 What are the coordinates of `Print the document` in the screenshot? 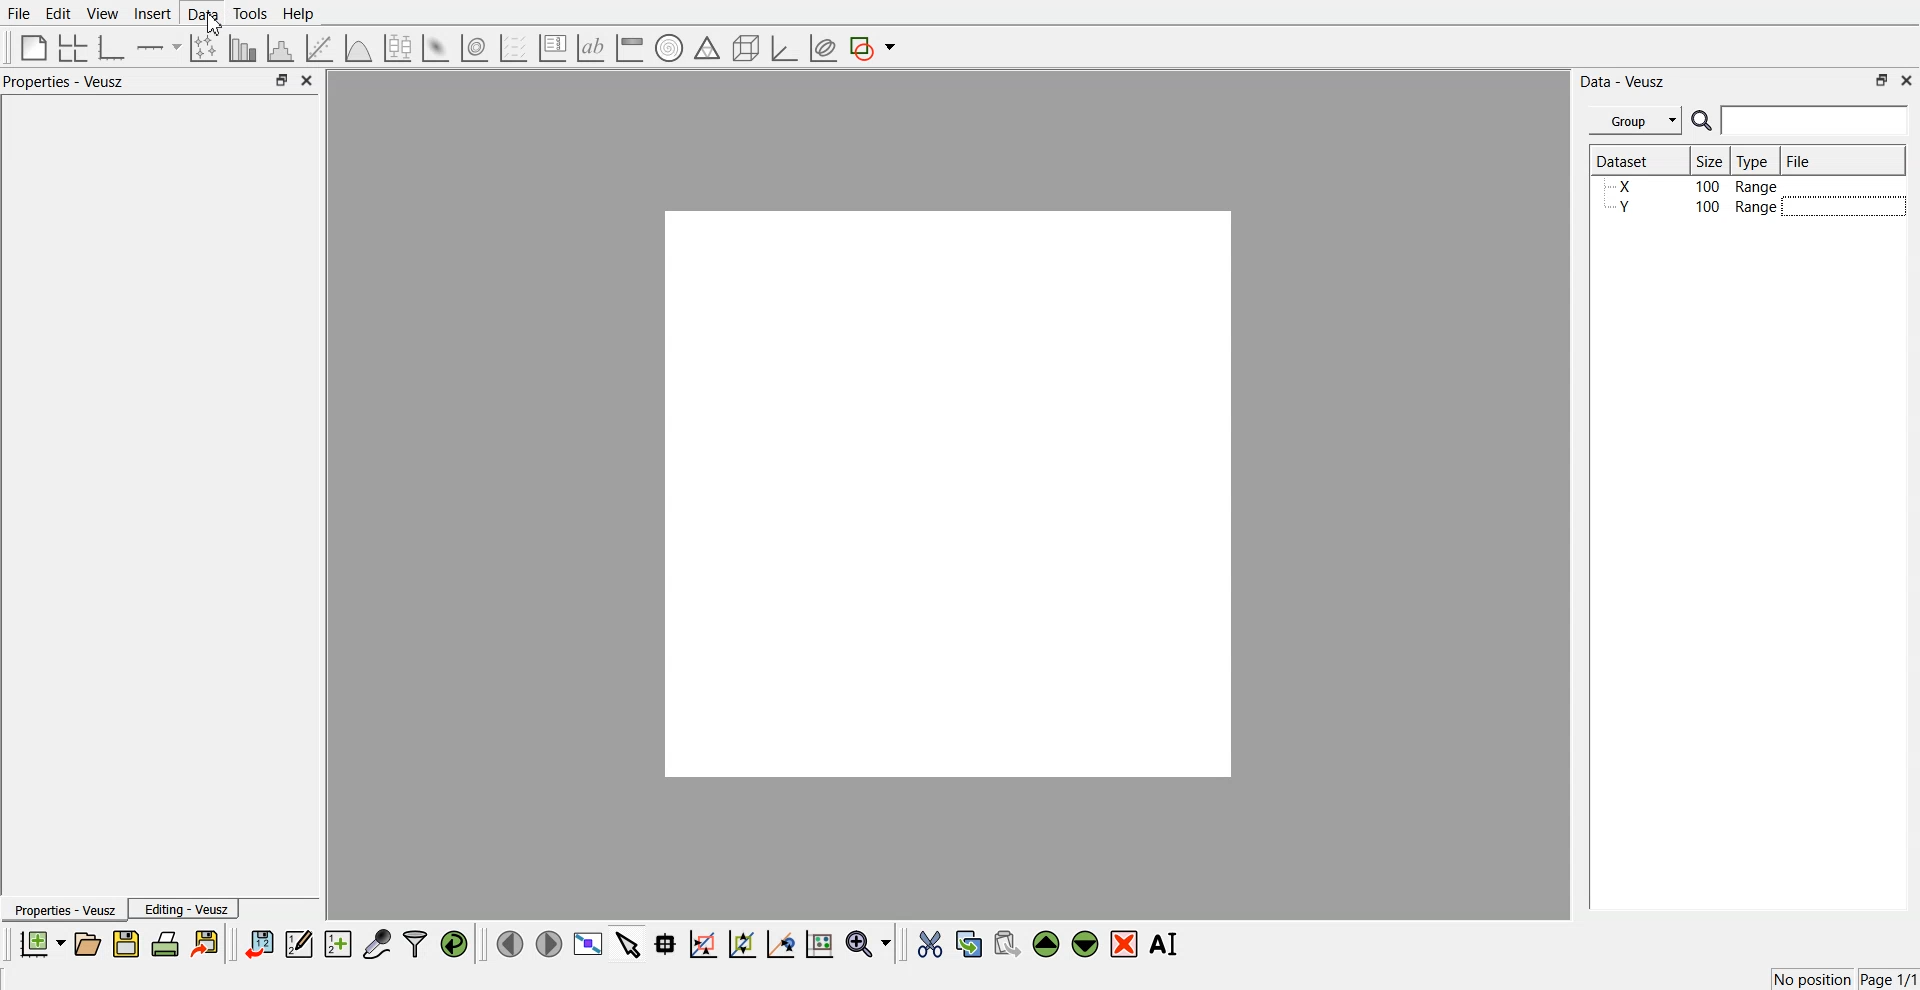 It's located at (164, 943).